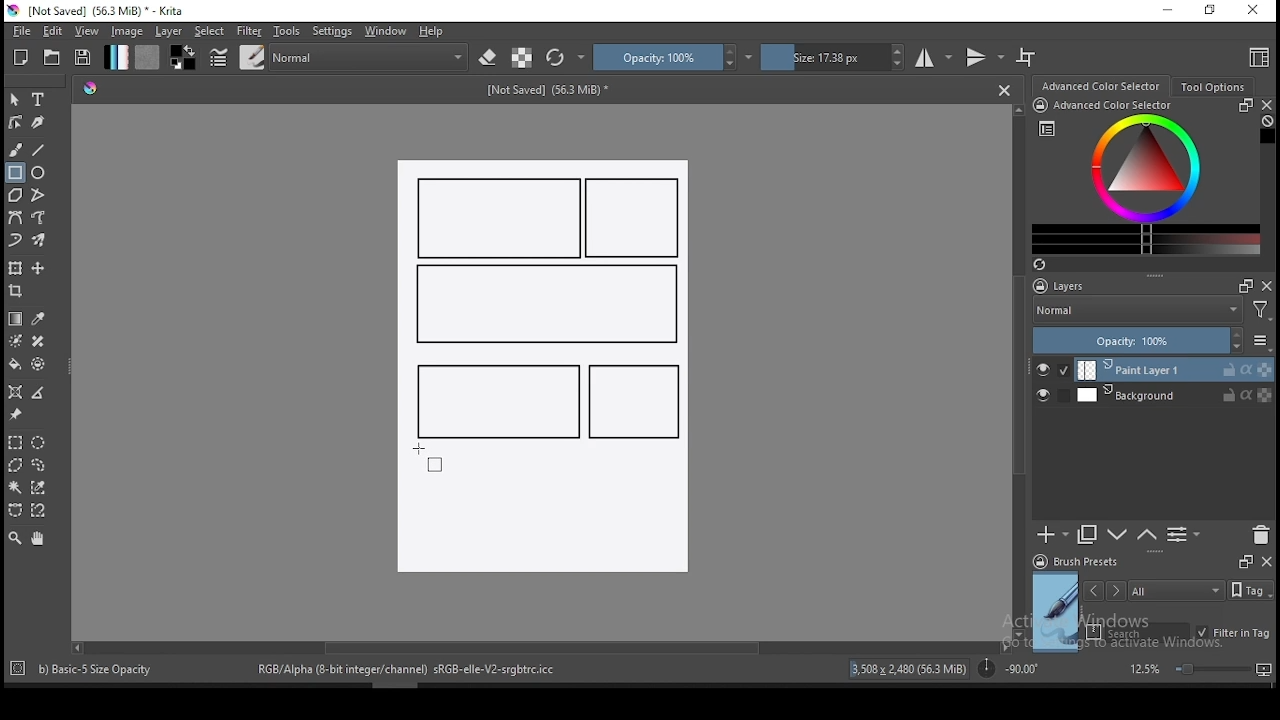 Image resolution: width=1280 pixels, height=720 pixels. Describe the element at coordinates (217, 57) in the screenshot. I see `brush settings` at that location.